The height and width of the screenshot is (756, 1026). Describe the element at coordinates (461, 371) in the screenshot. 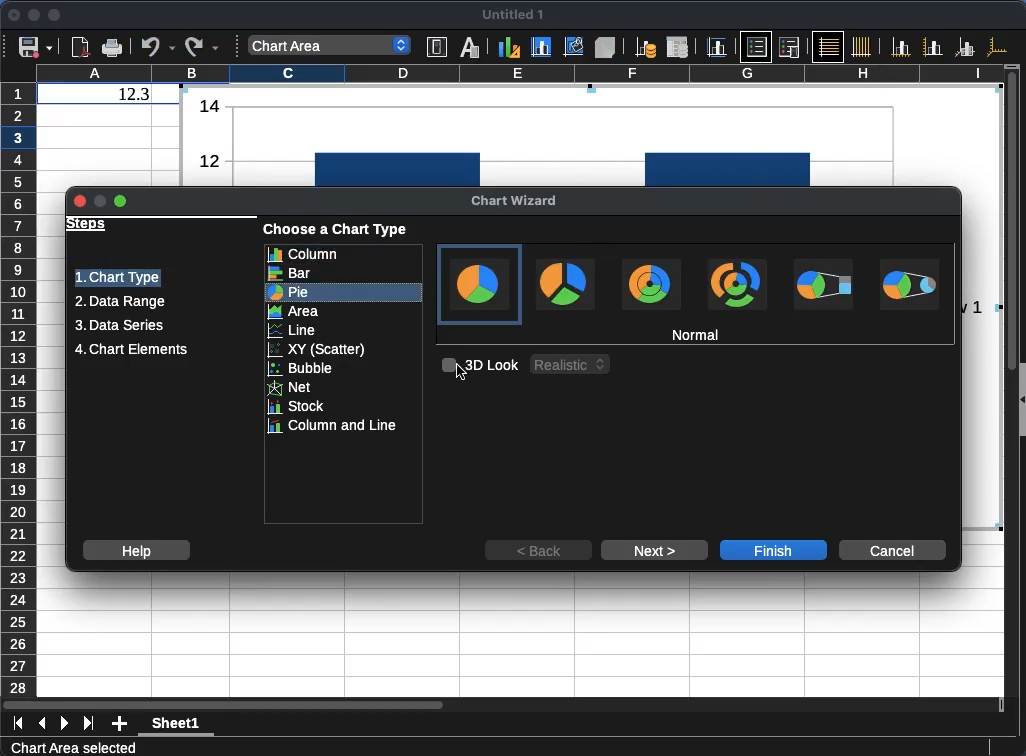

I see `Cursor` at that location.